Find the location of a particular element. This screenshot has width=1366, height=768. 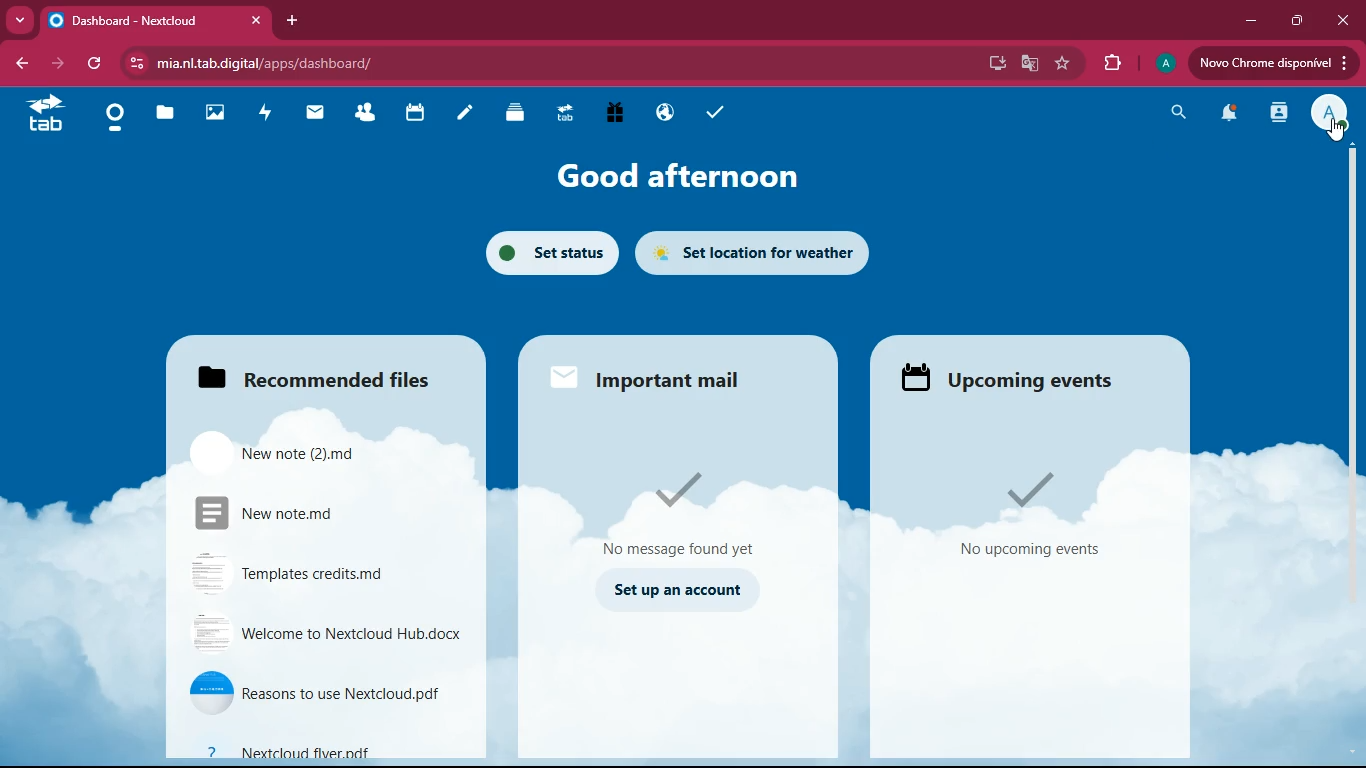

gift  is located at coordinates (622, 114).